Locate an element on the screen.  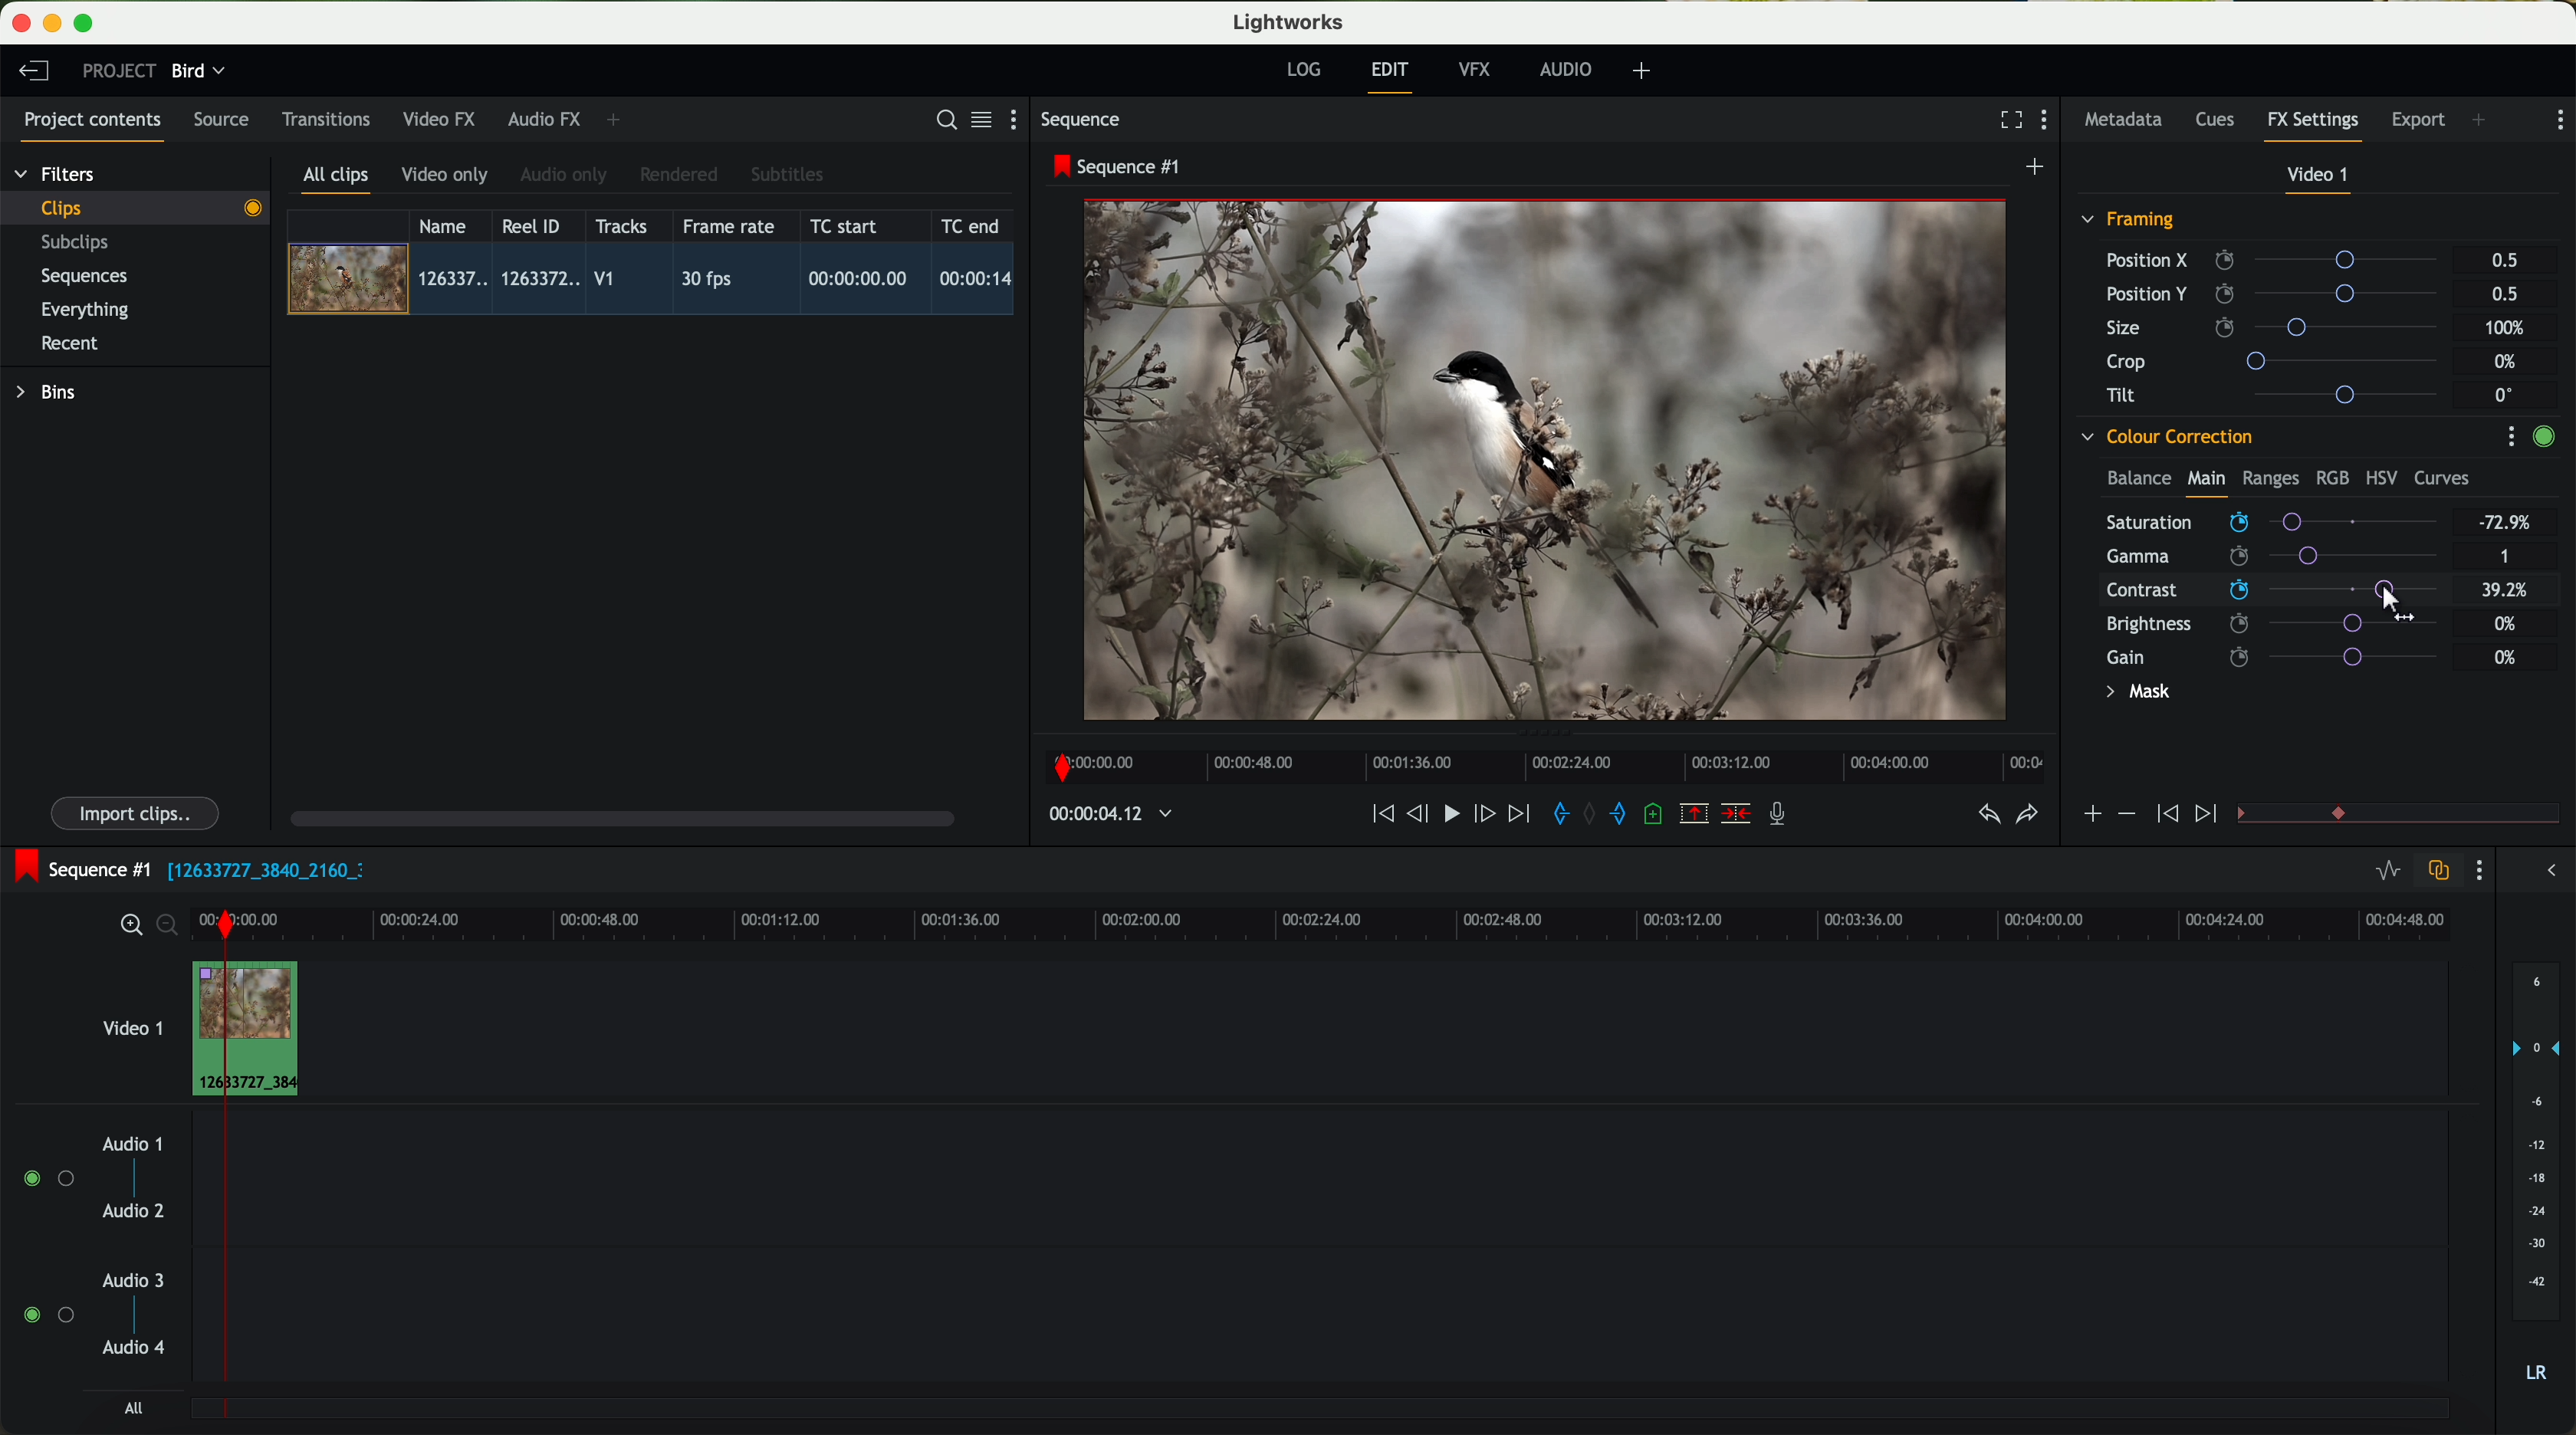
audio only is located at coordinates (565, 175).